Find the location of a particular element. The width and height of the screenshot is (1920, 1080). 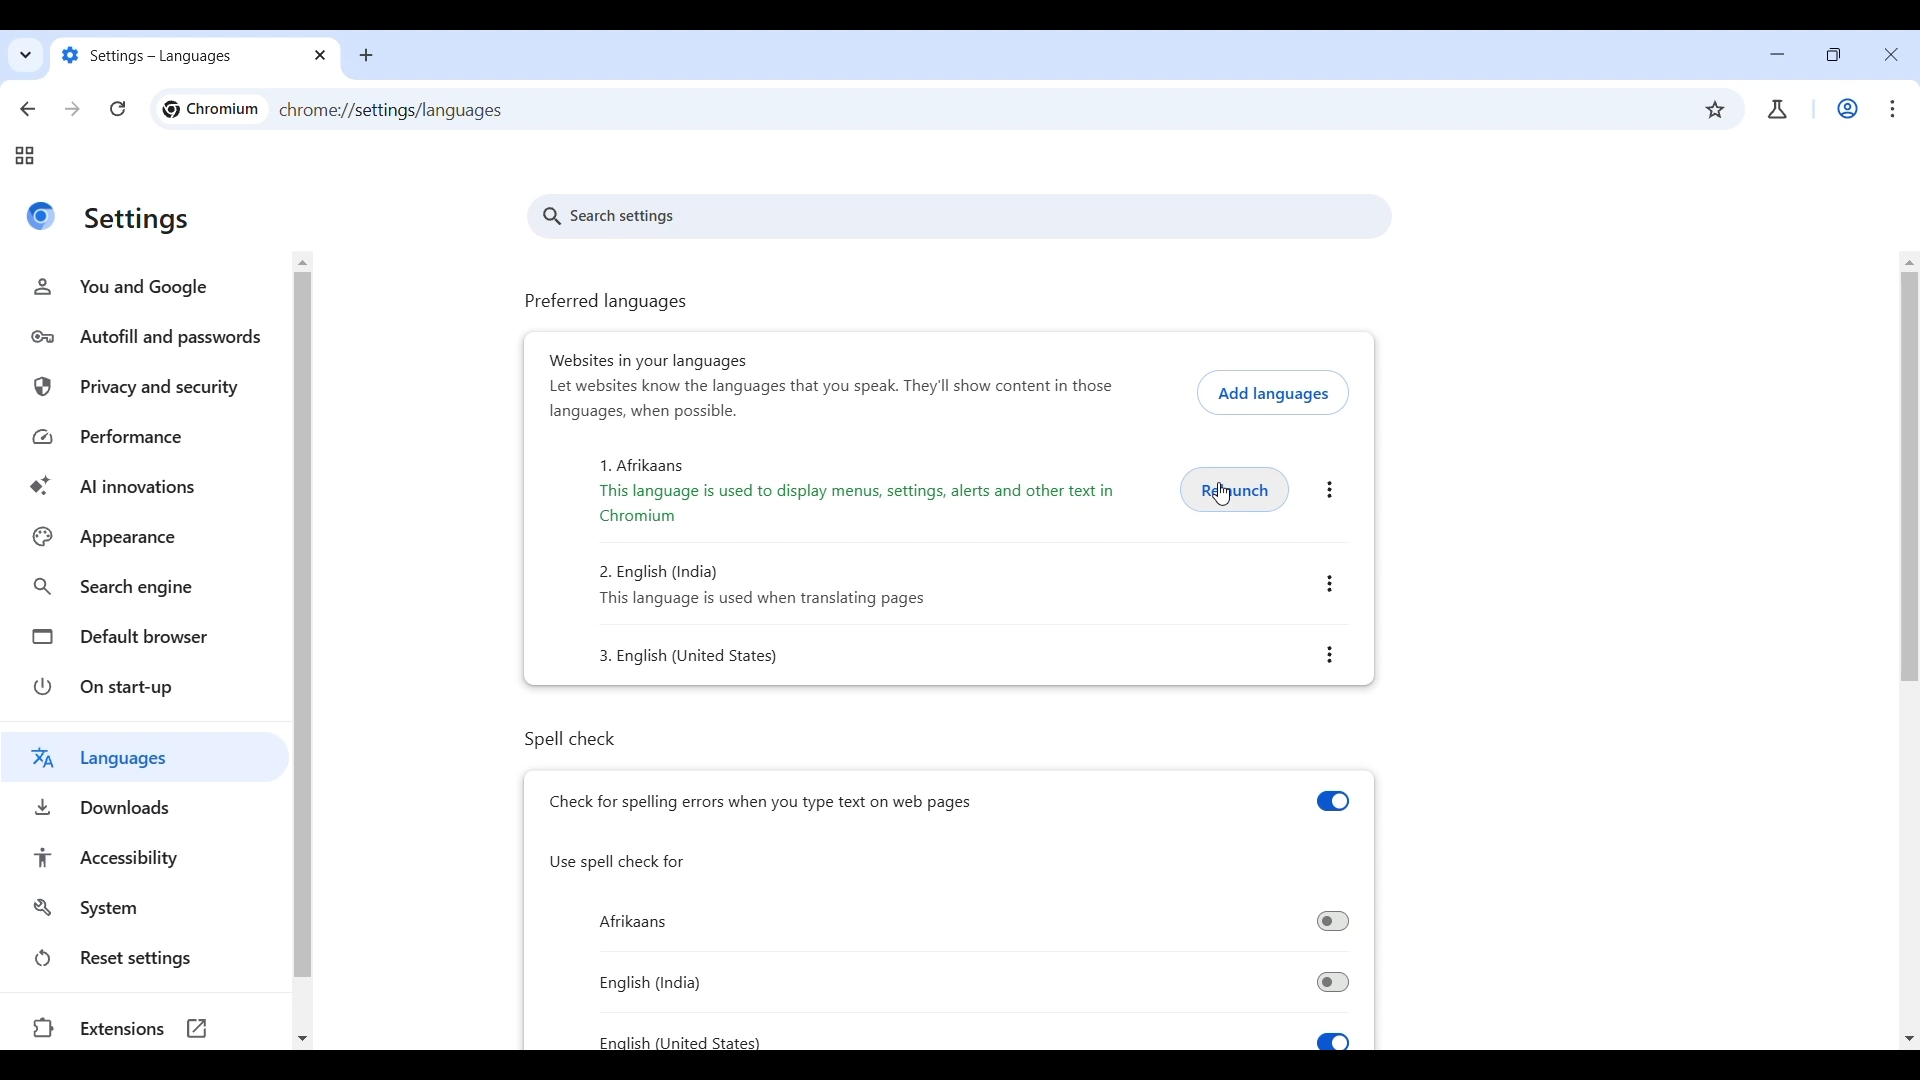

On start up is located at coordinates (149, 686).